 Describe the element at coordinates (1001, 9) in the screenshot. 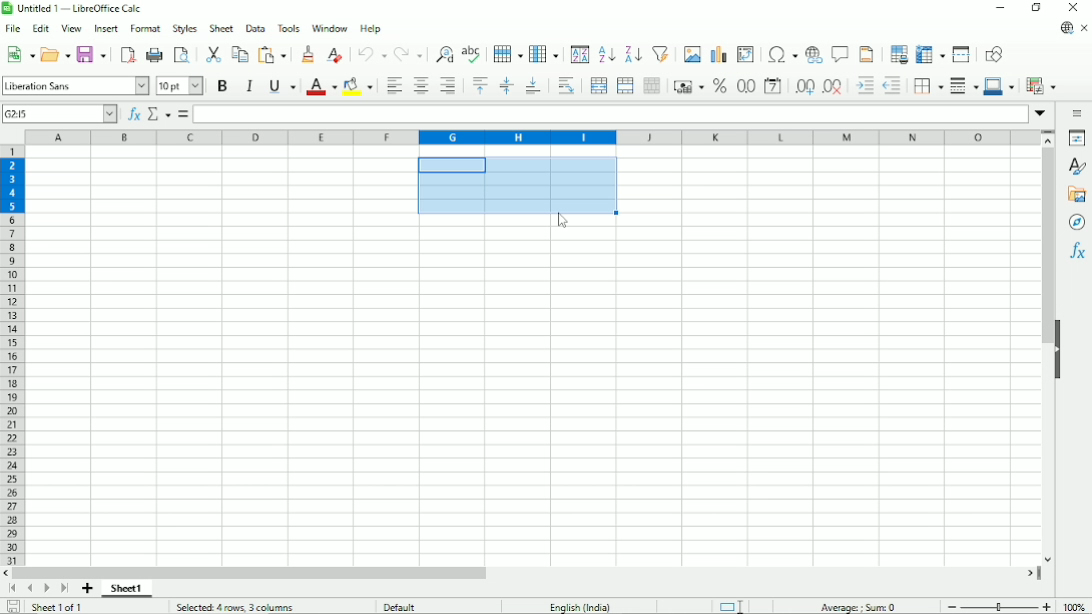

I see `Minimize` at that location.